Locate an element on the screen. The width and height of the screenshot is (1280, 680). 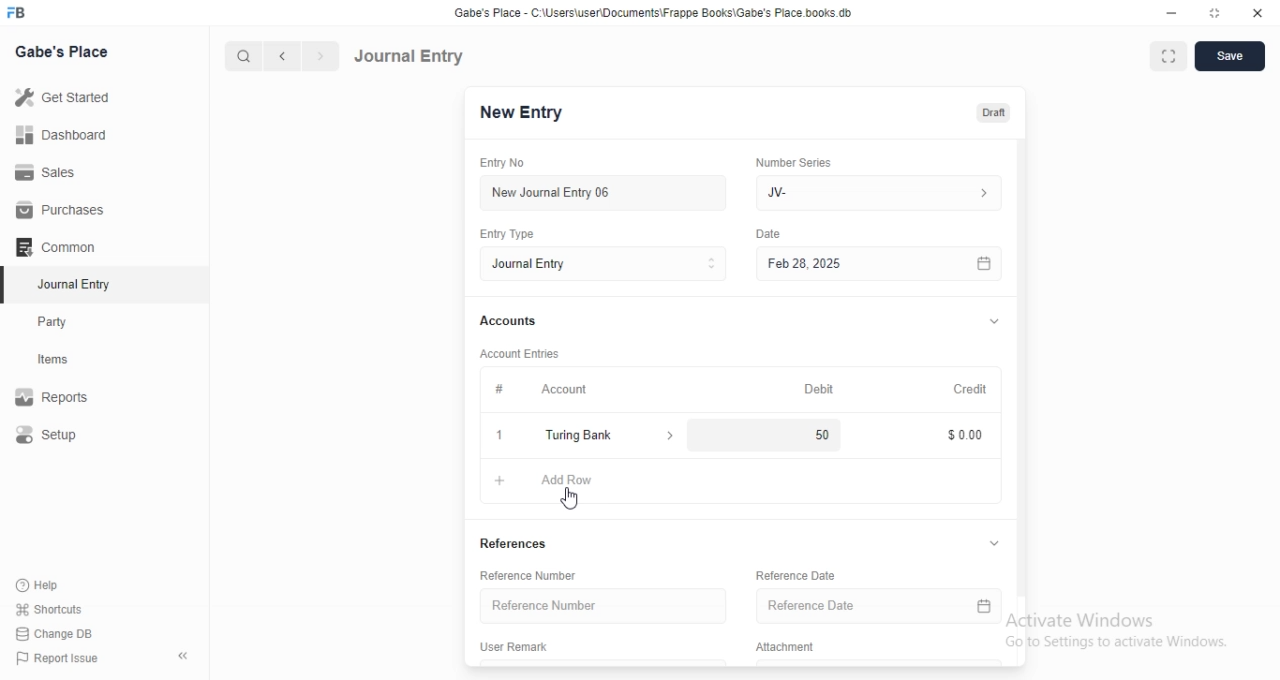
Add Row is located at coordinates (552, 482).